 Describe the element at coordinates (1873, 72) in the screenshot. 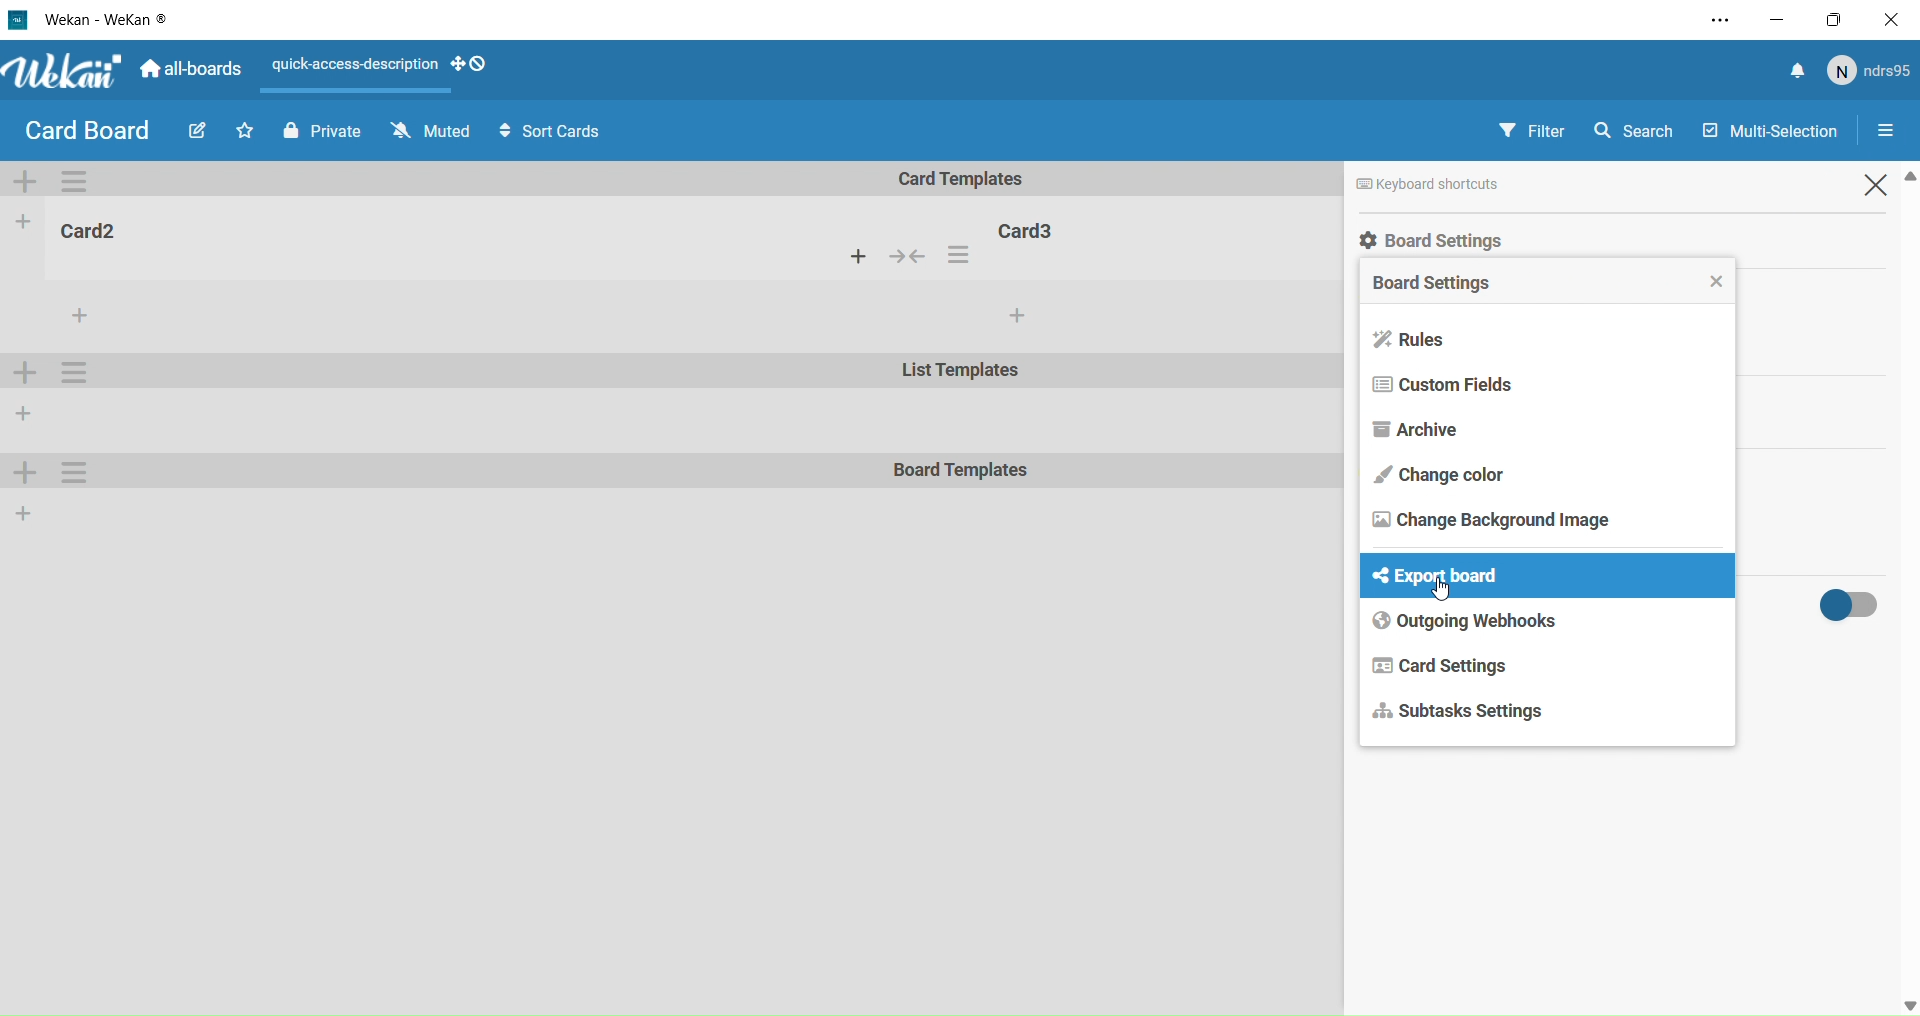

I see `Users` at that location.